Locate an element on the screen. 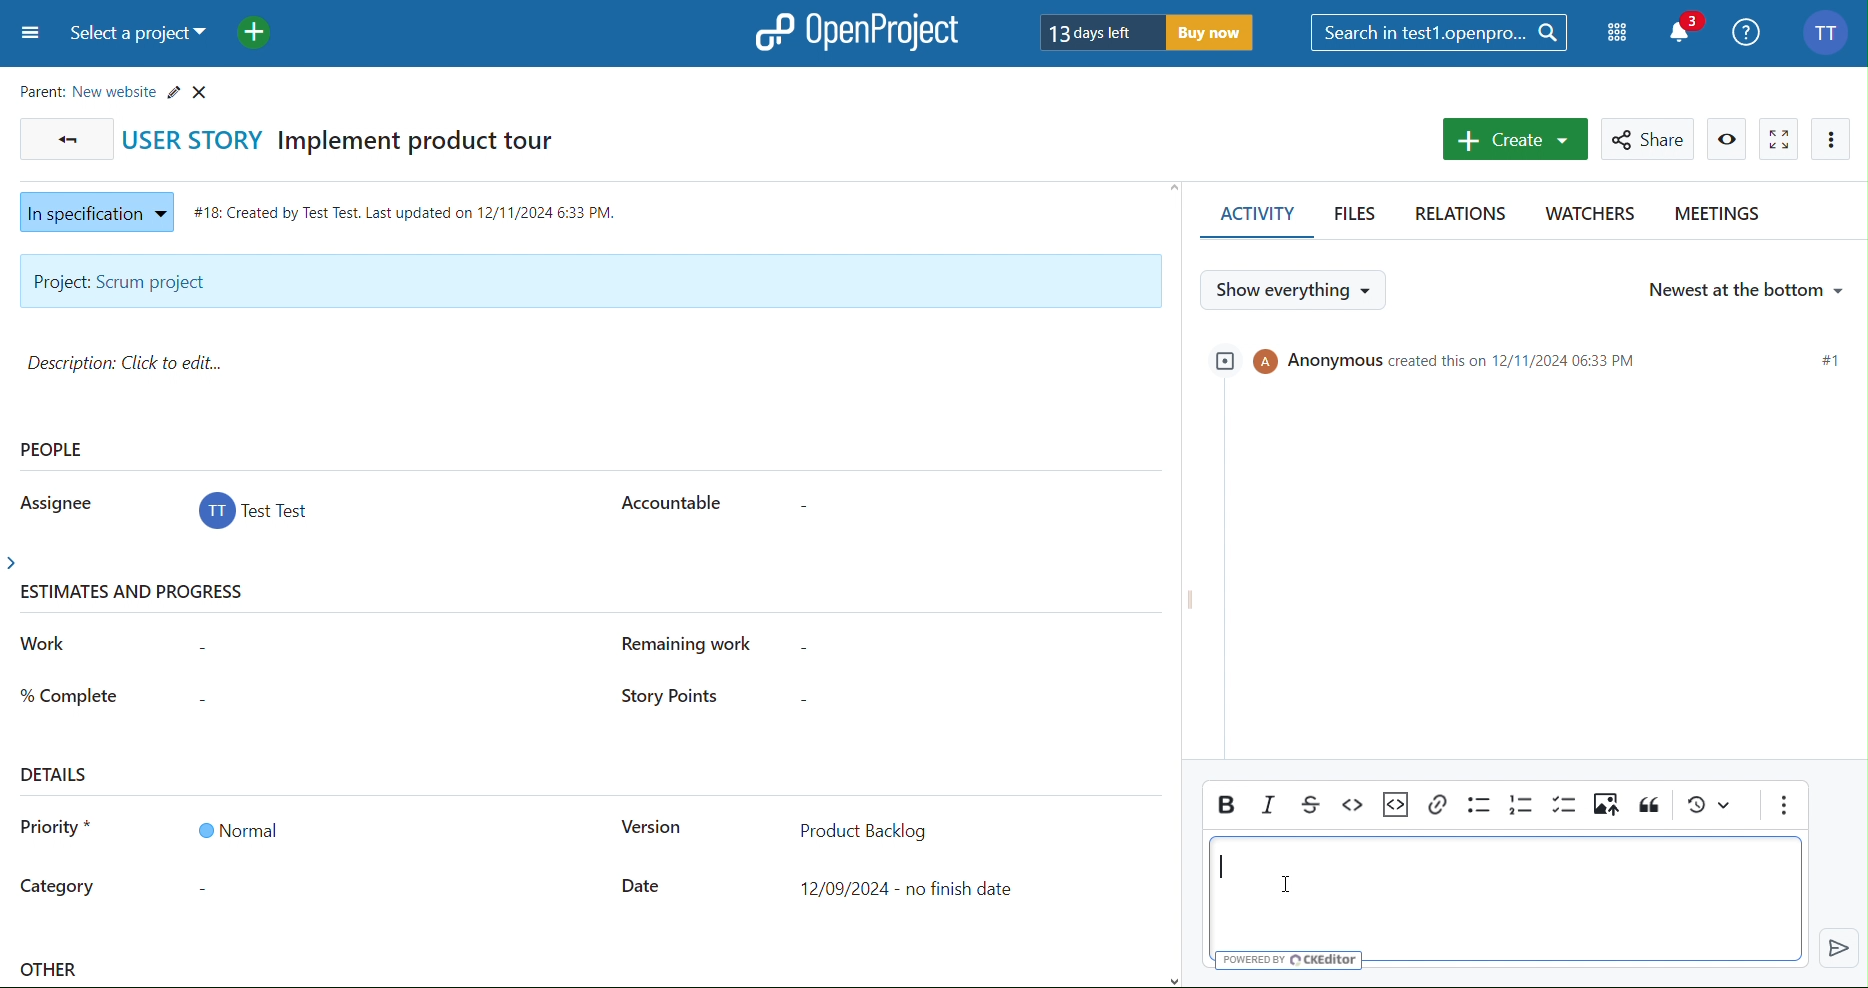 The height and width of the screenshot is (988, 1868). Story Points is located at coordinates (665, 698).